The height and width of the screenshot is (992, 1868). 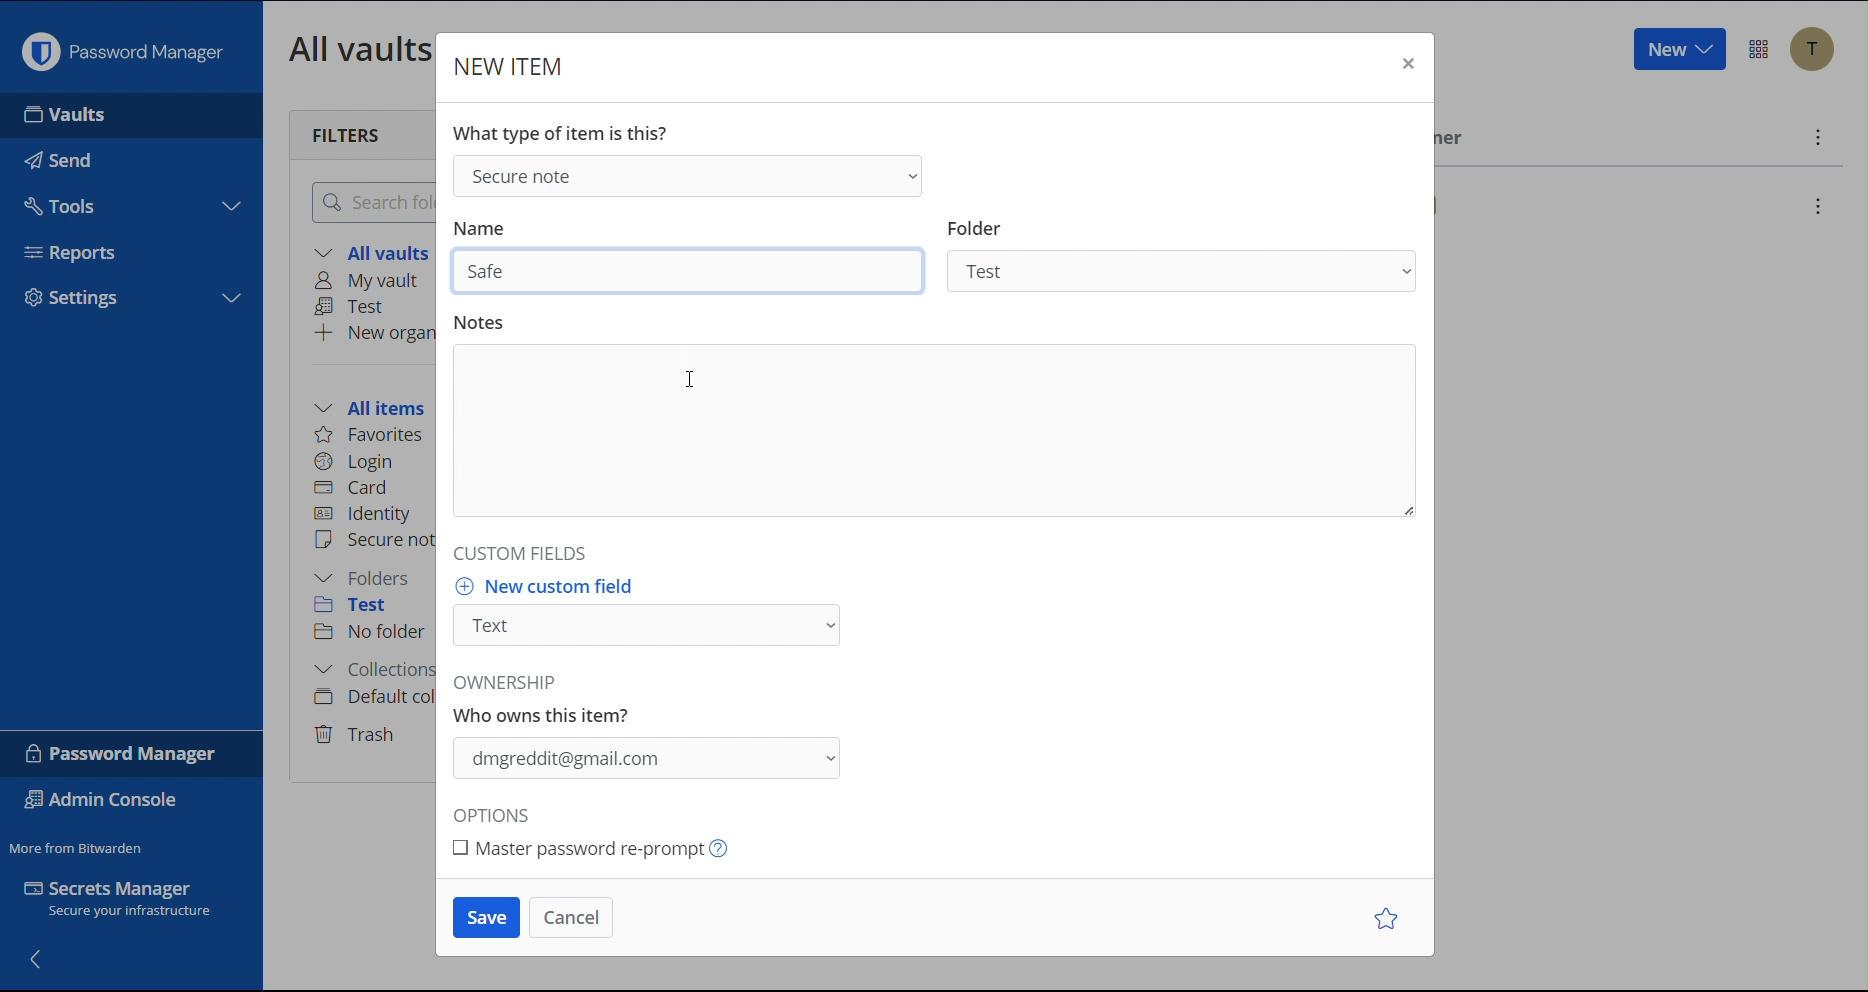 What do you see at coordinates (1678, 50) in the screenshot?
I see `New` at bounding box center [1678, 50].